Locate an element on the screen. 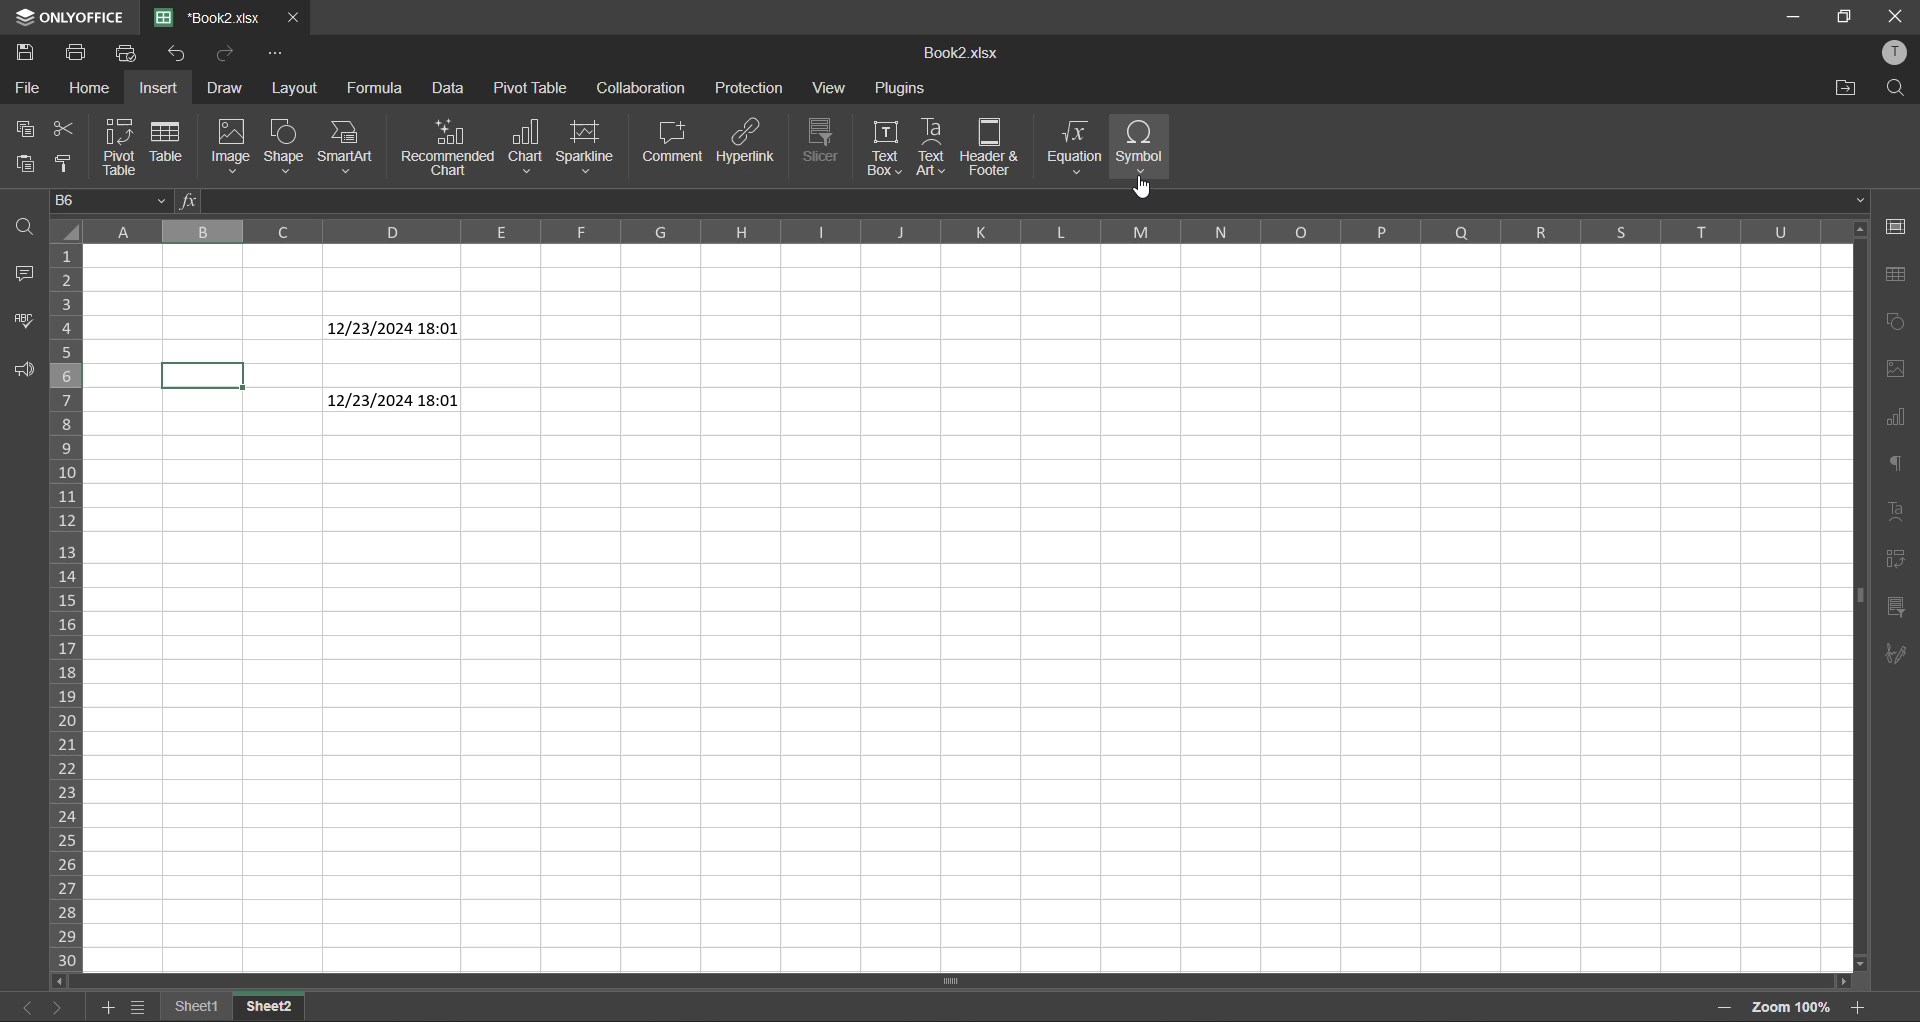  copy  is located at coordinates (21, 126).